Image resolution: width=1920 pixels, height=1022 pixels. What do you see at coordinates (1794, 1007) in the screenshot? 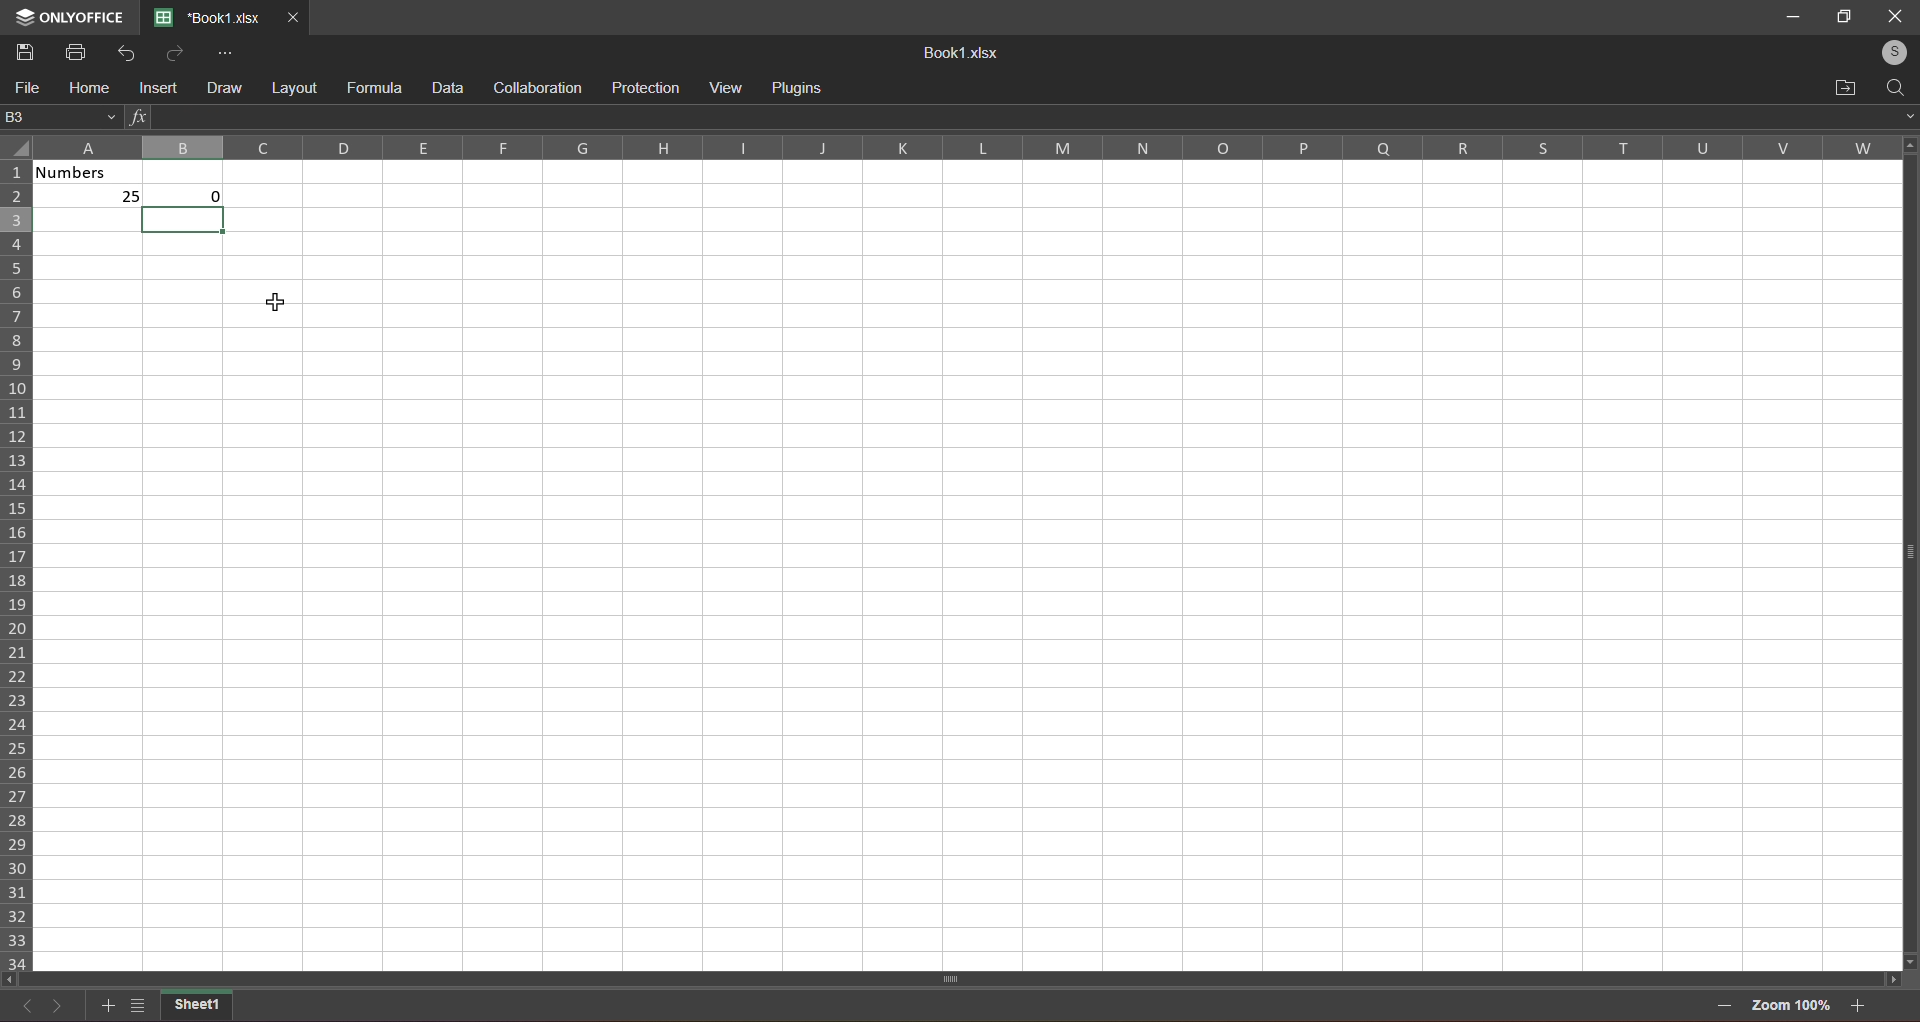
I see `zoom 100%` at bounding box center [1794, 1007].